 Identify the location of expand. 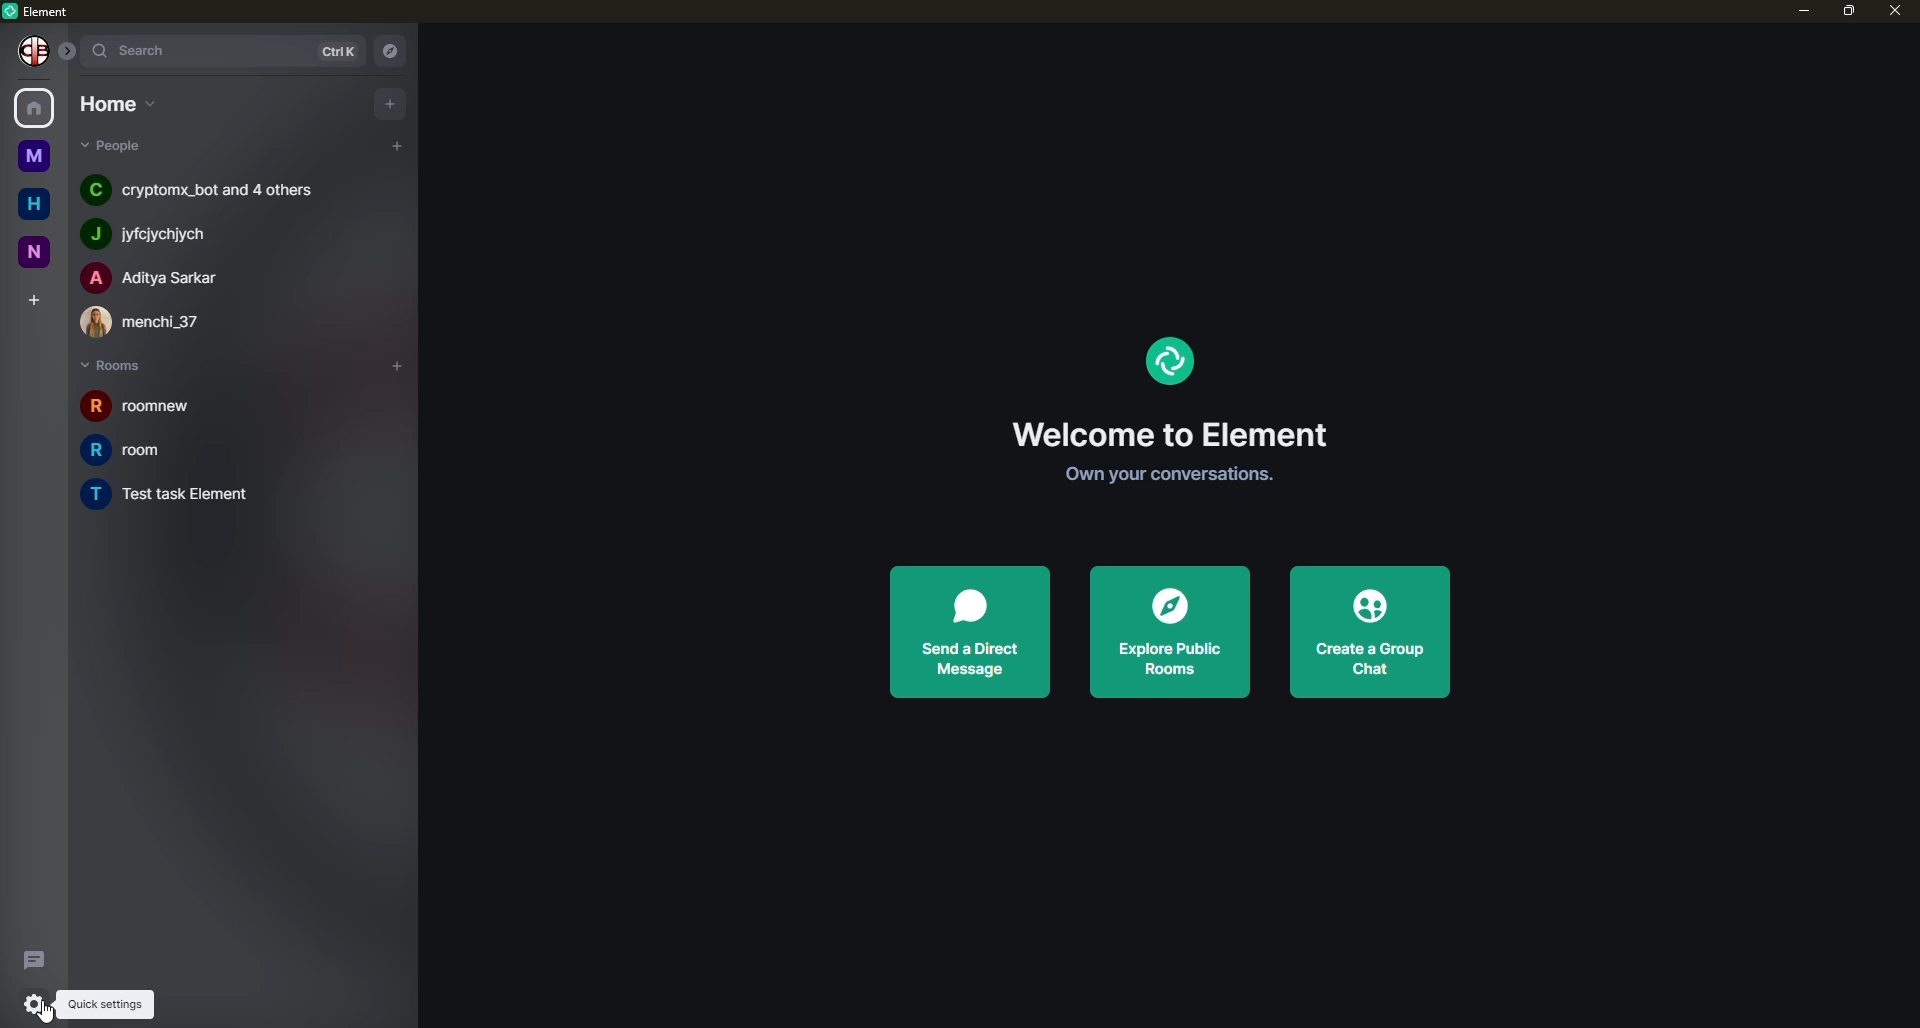
(68, 48).